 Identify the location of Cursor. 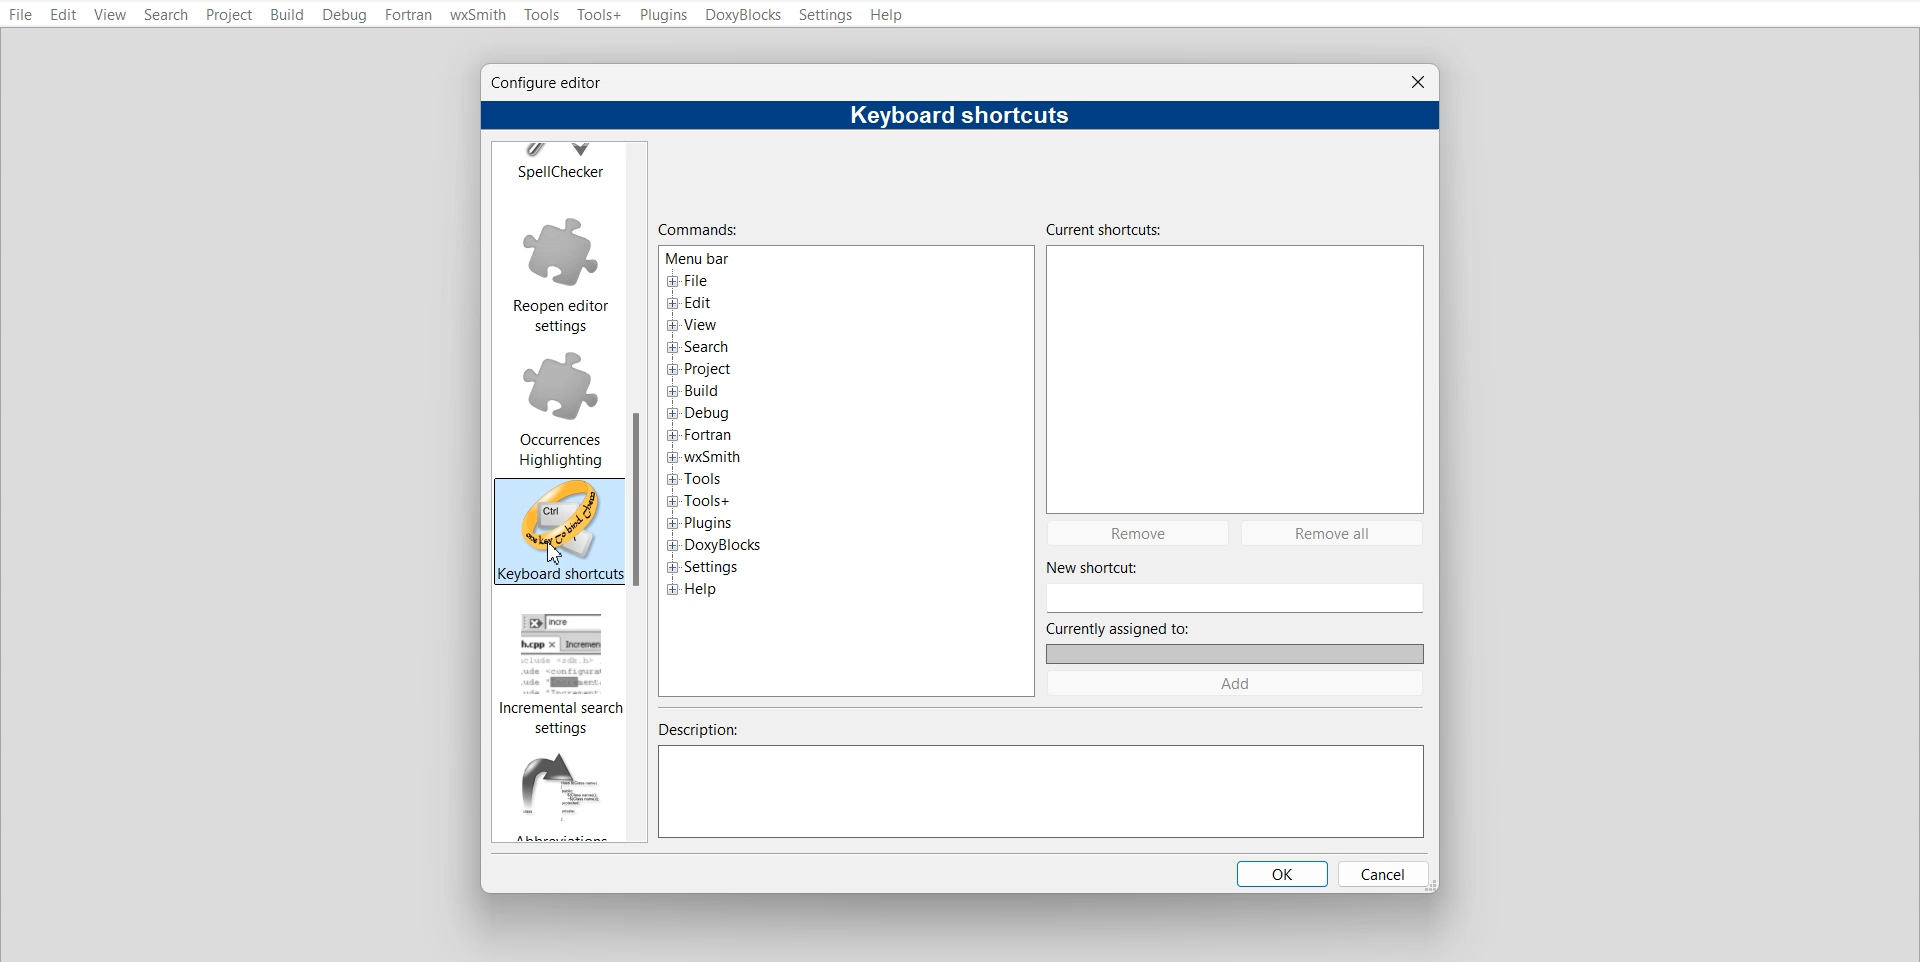
(556, 551).